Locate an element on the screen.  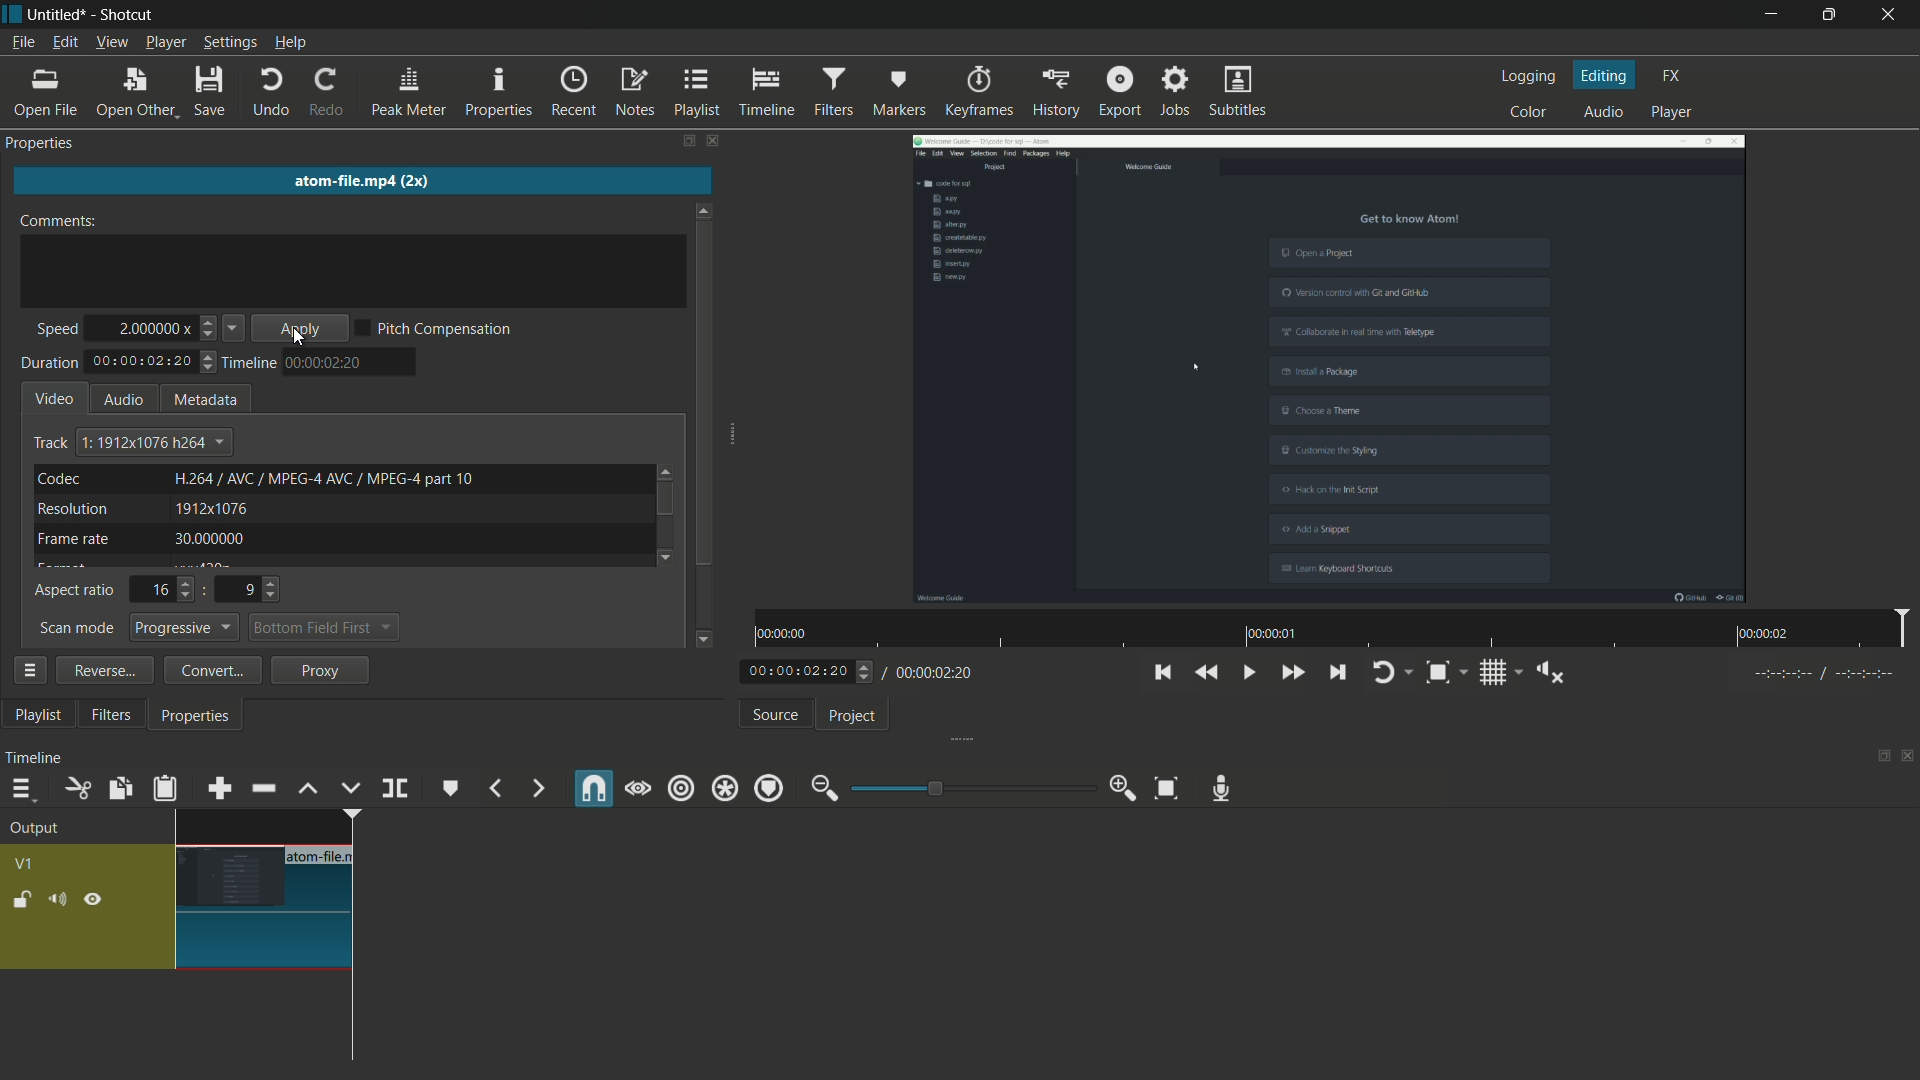
total time is located at coordinates (142, 363).